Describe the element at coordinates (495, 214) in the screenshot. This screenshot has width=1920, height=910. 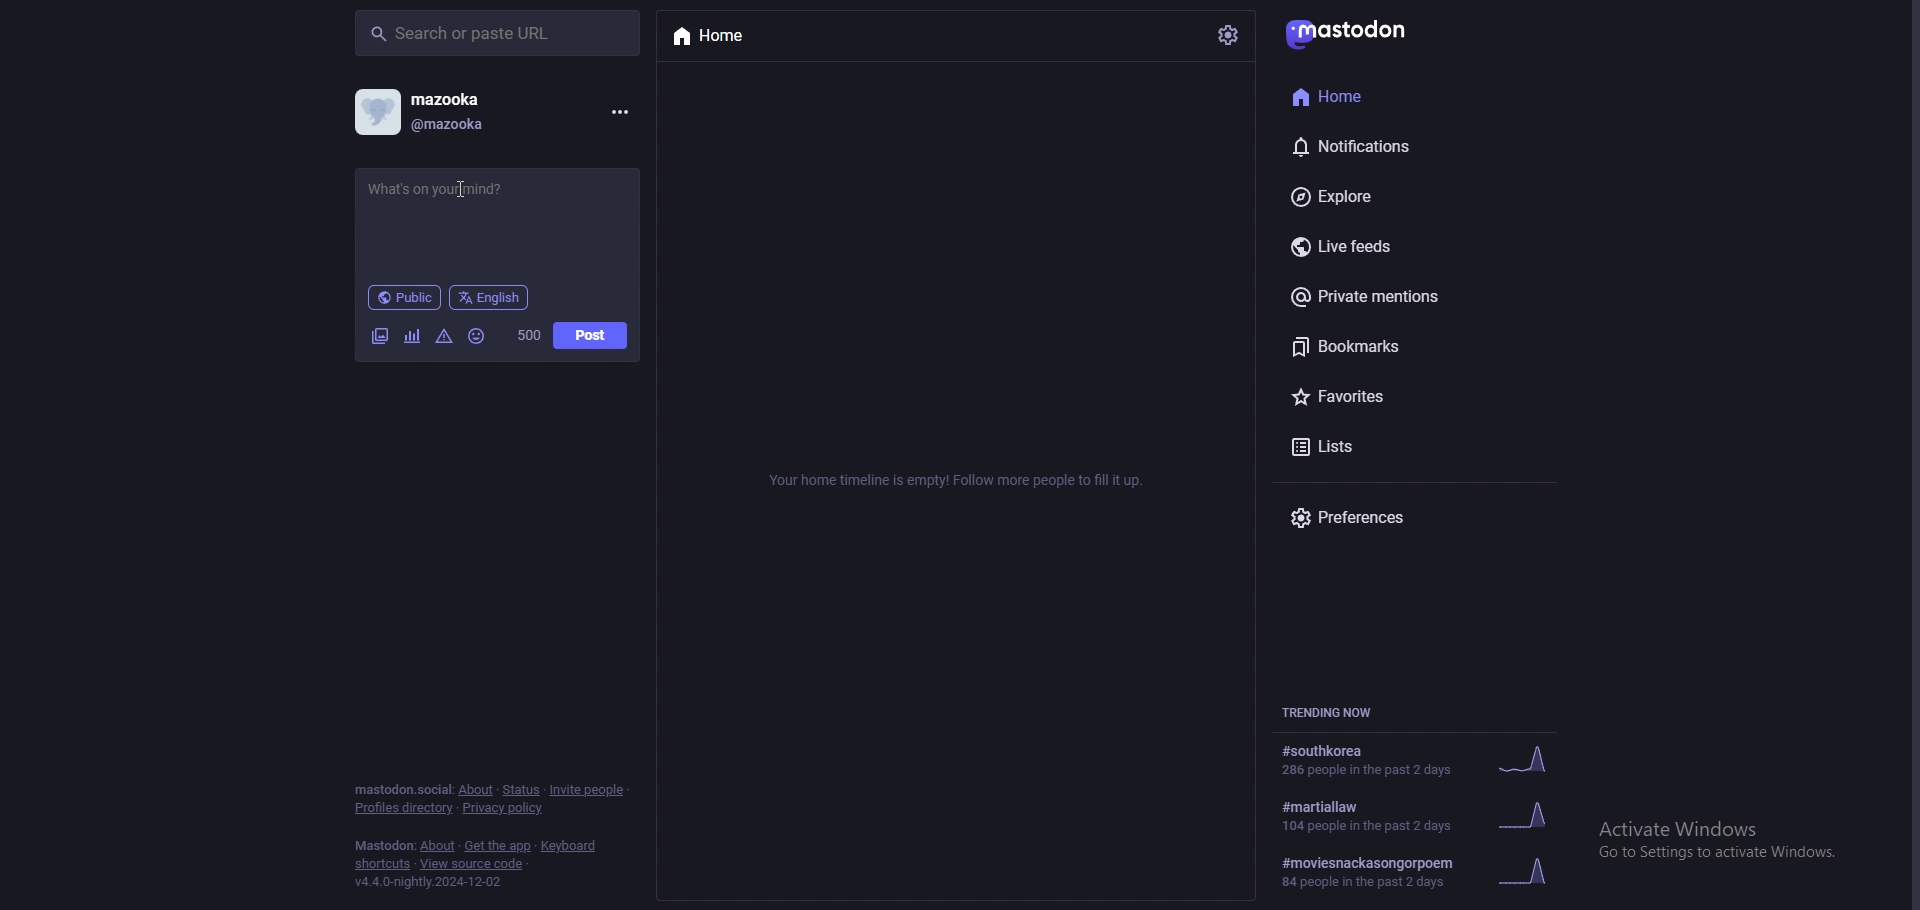
I see `status` at that location.